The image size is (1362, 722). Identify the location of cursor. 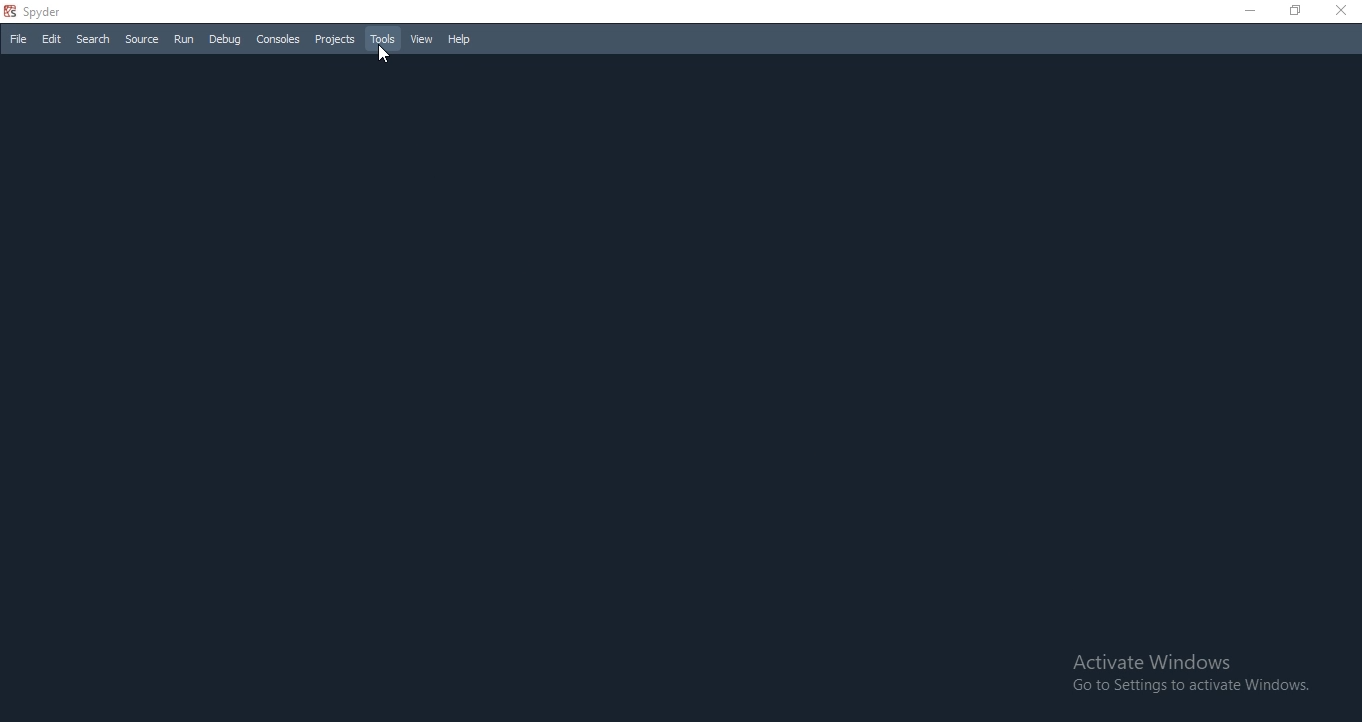
(383, 54).